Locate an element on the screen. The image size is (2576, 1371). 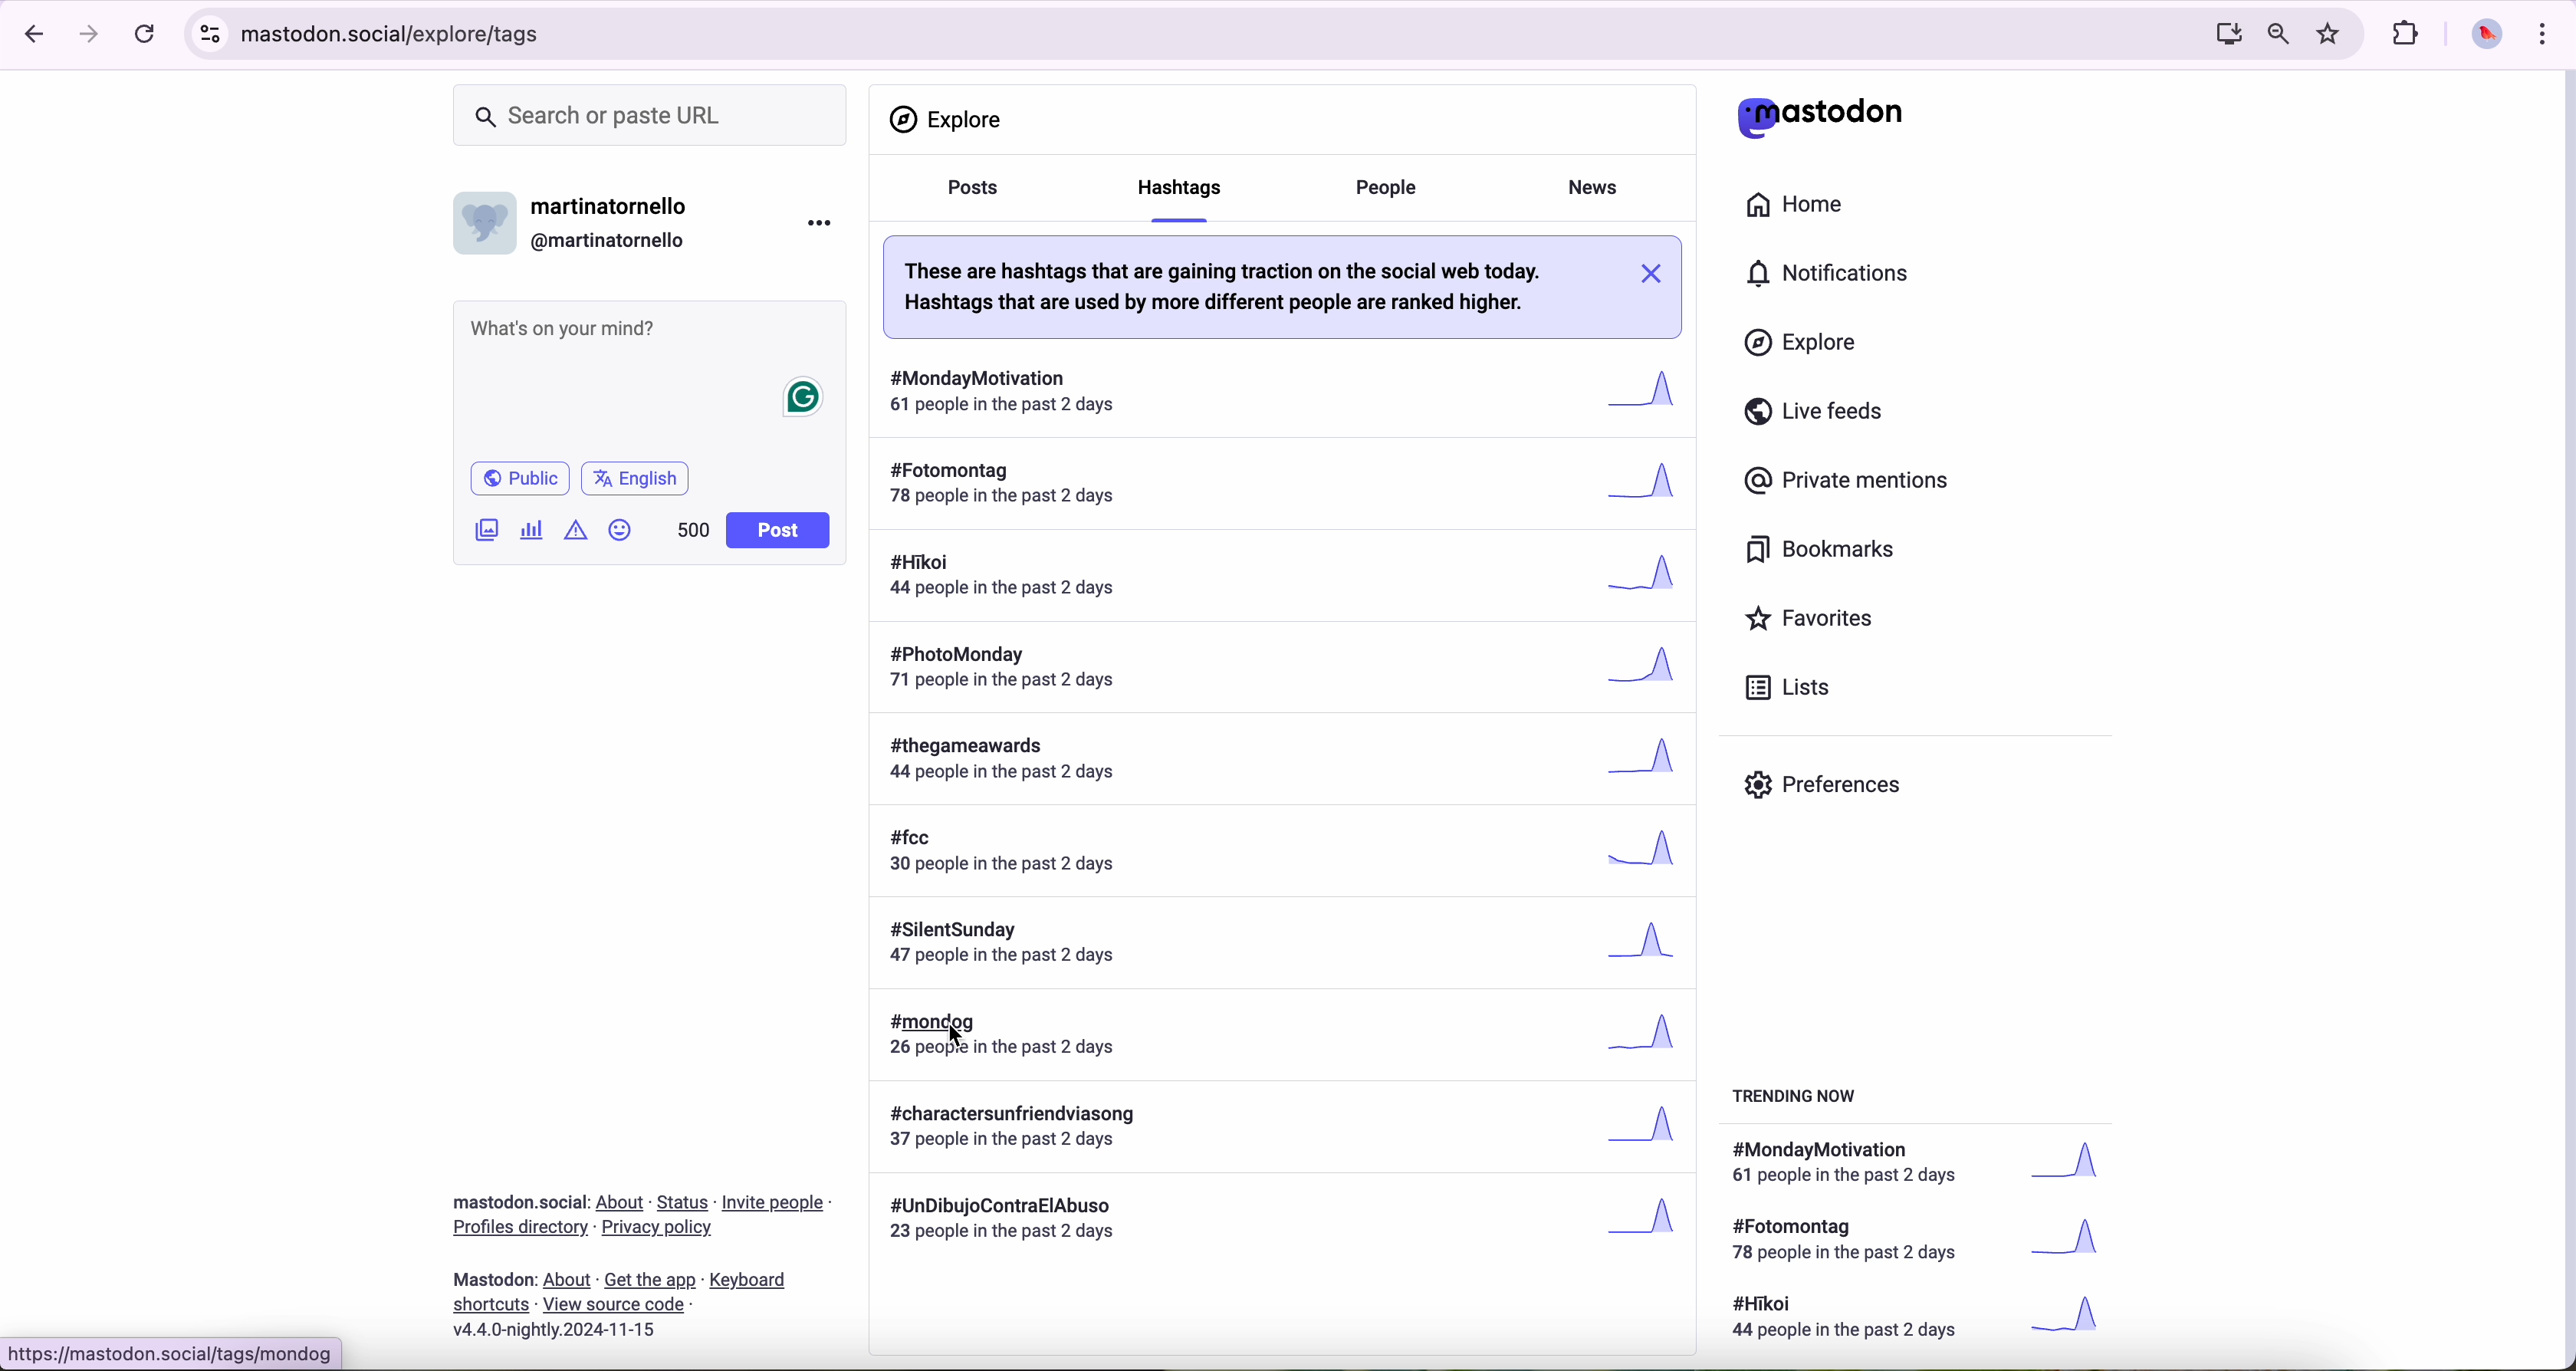
#UnDibujoContraElAbuso is located at coordinates (1285, 1223).